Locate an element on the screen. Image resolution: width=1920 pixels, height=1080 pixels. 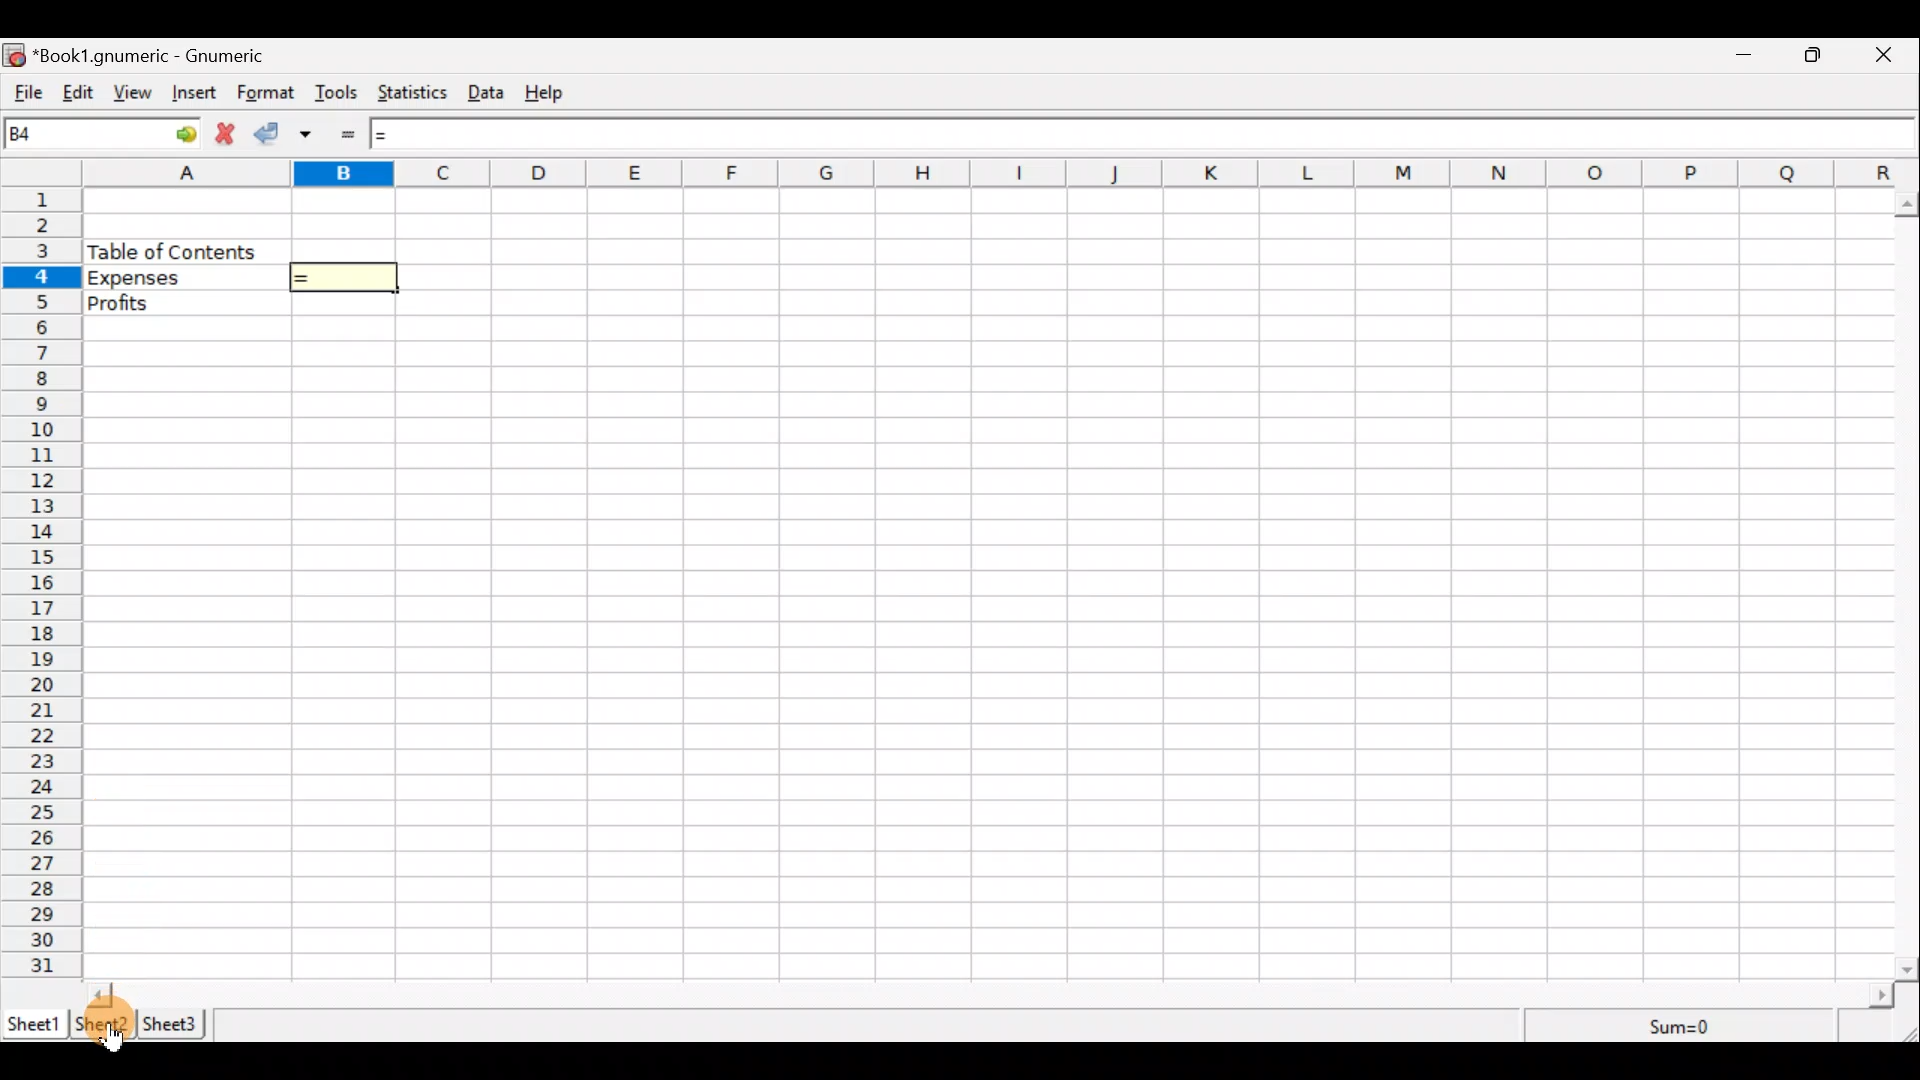
Edit is located at coordinates (78, 94).